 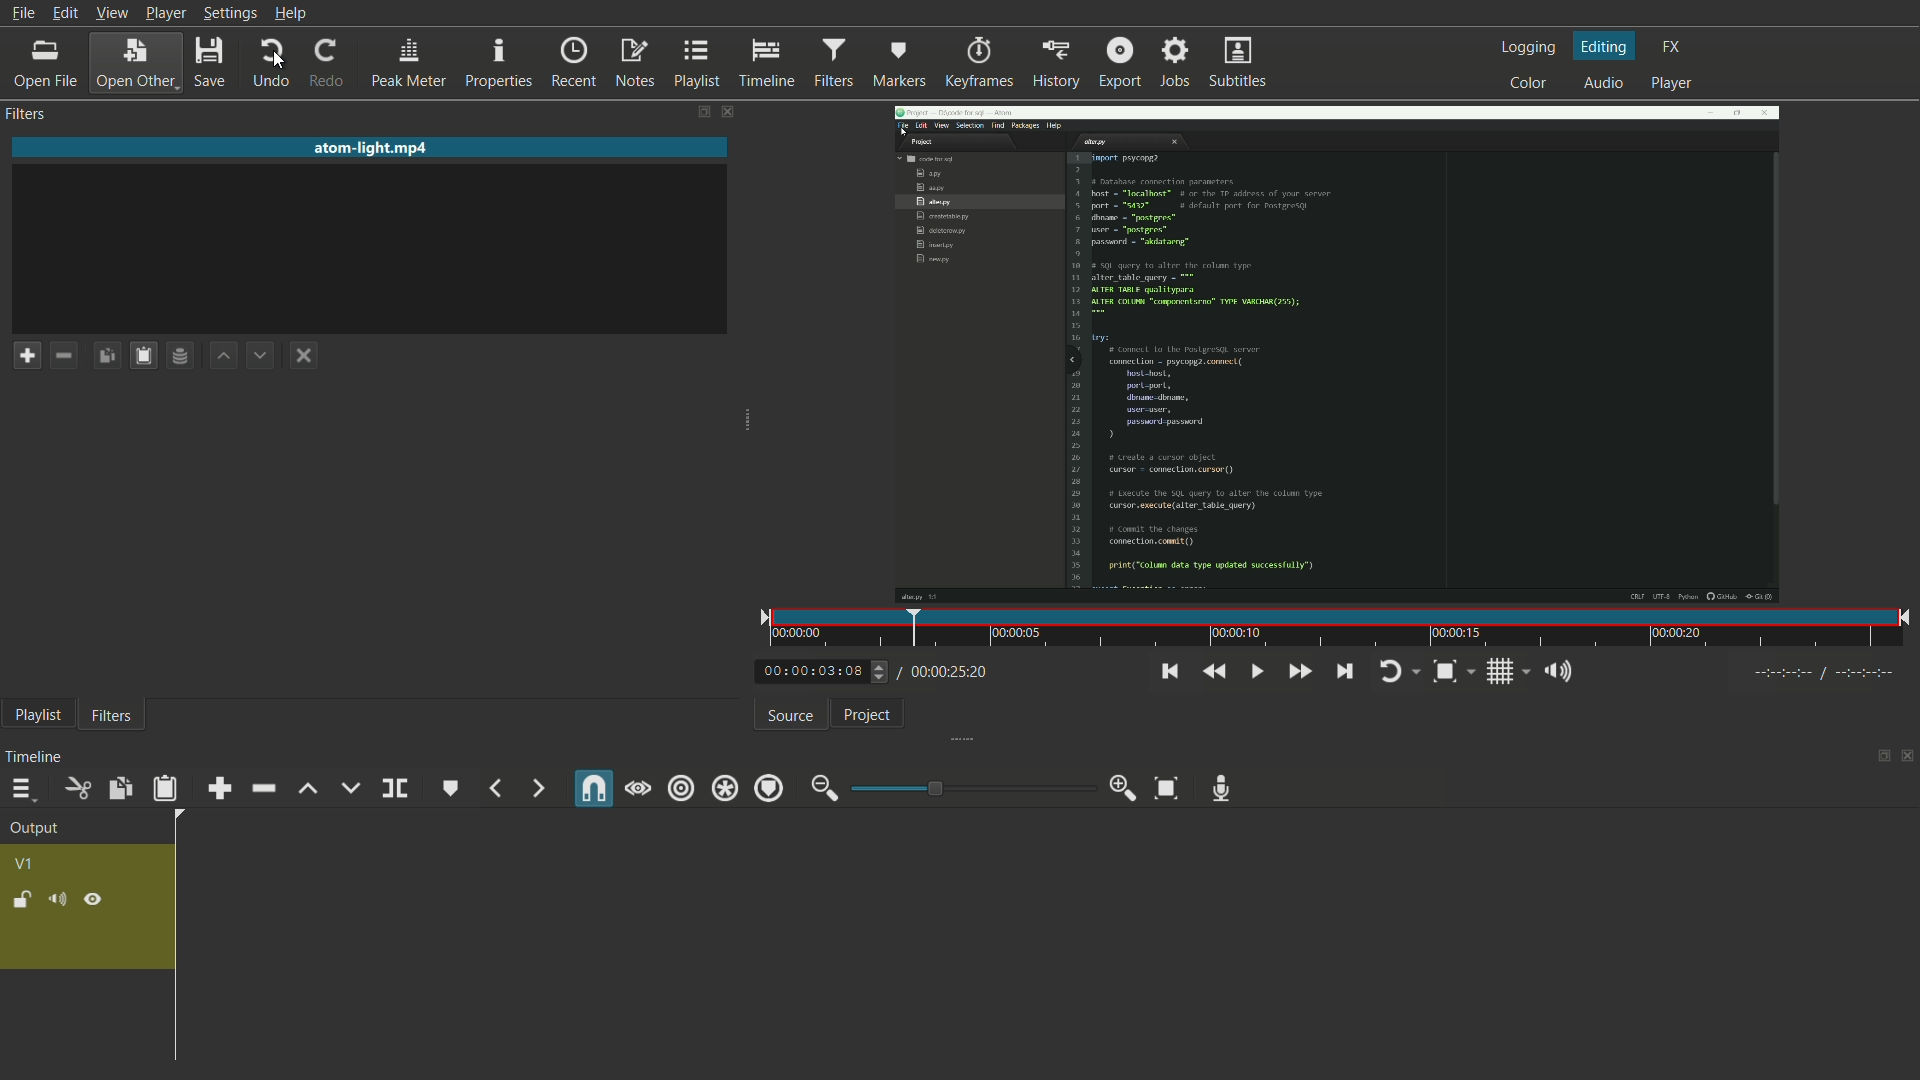 I want to click on Player, so click(x=158, y=12).